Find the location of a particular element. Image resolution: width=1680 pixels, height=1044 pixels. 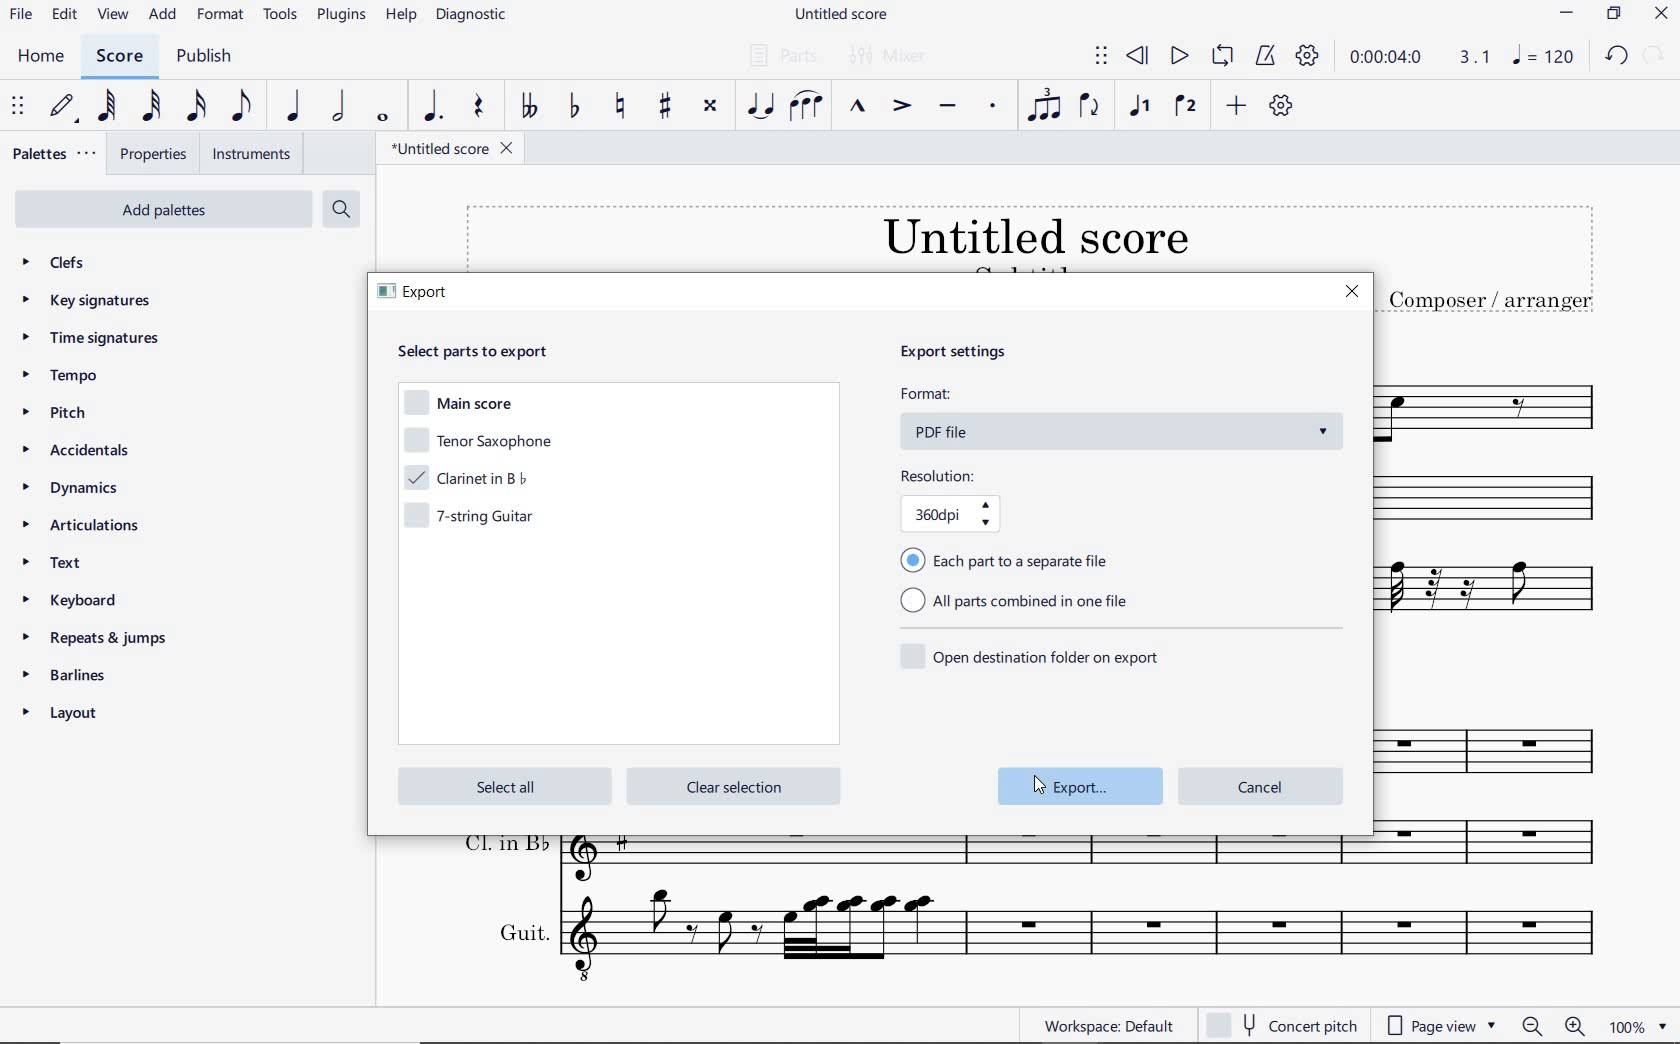

DYNAMICS is located at coordinates (75, 491).